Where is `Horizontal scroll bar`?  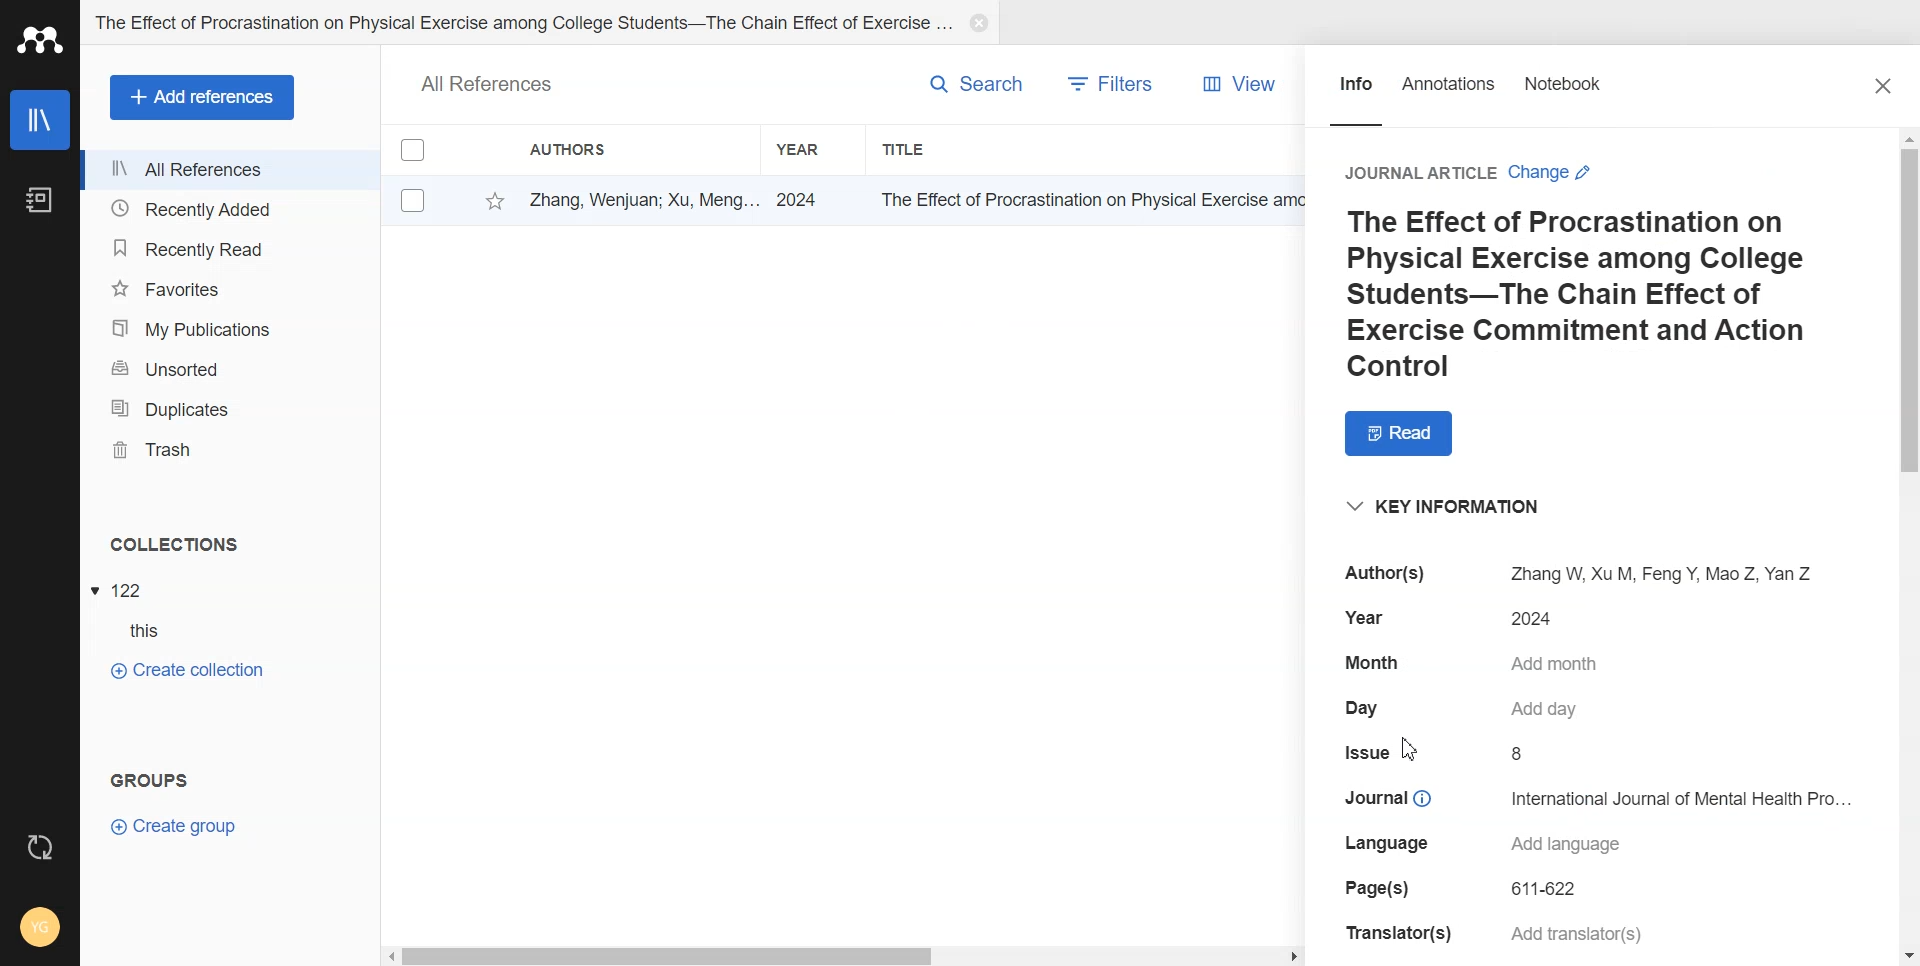
Horizontal scroll bar is located at coordinates (846, 955).